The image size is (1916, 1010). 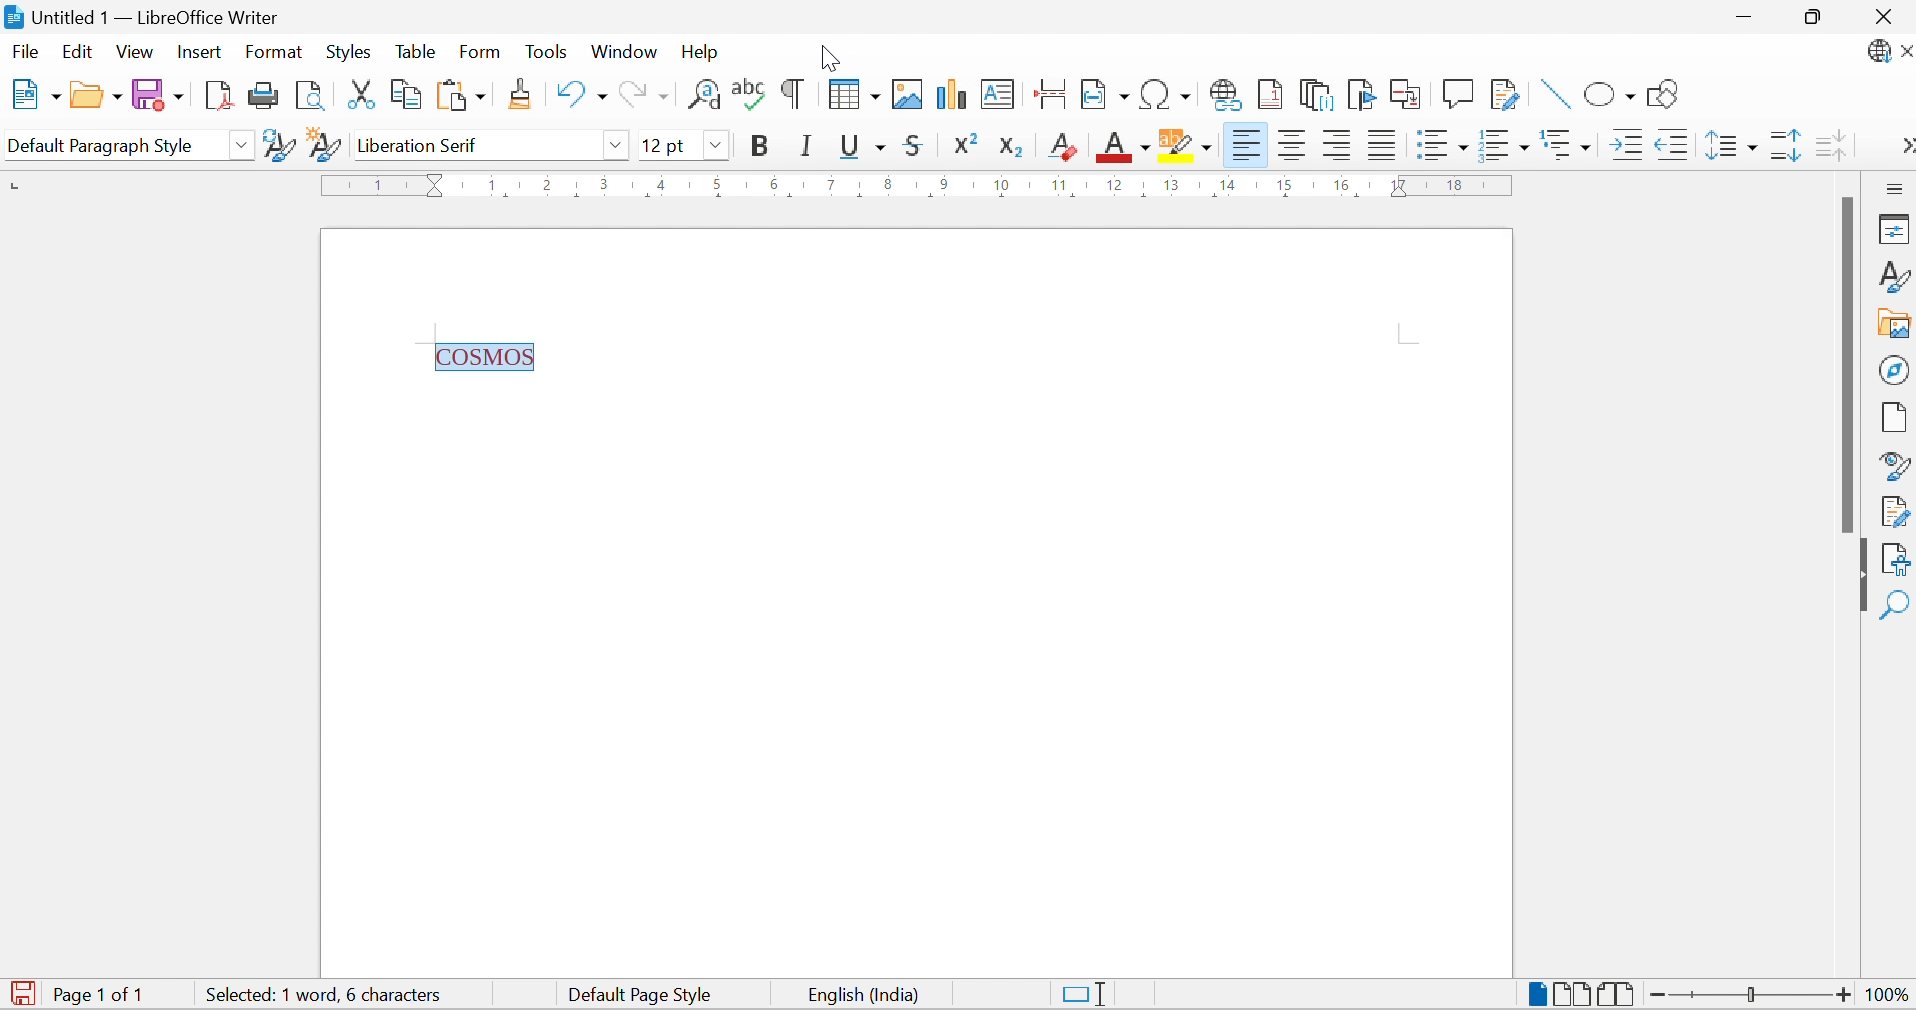 What do you see at coordinates (105, 995) in the screenshot?
I see `Page 1 of 1` at bounding box center [105, 995].